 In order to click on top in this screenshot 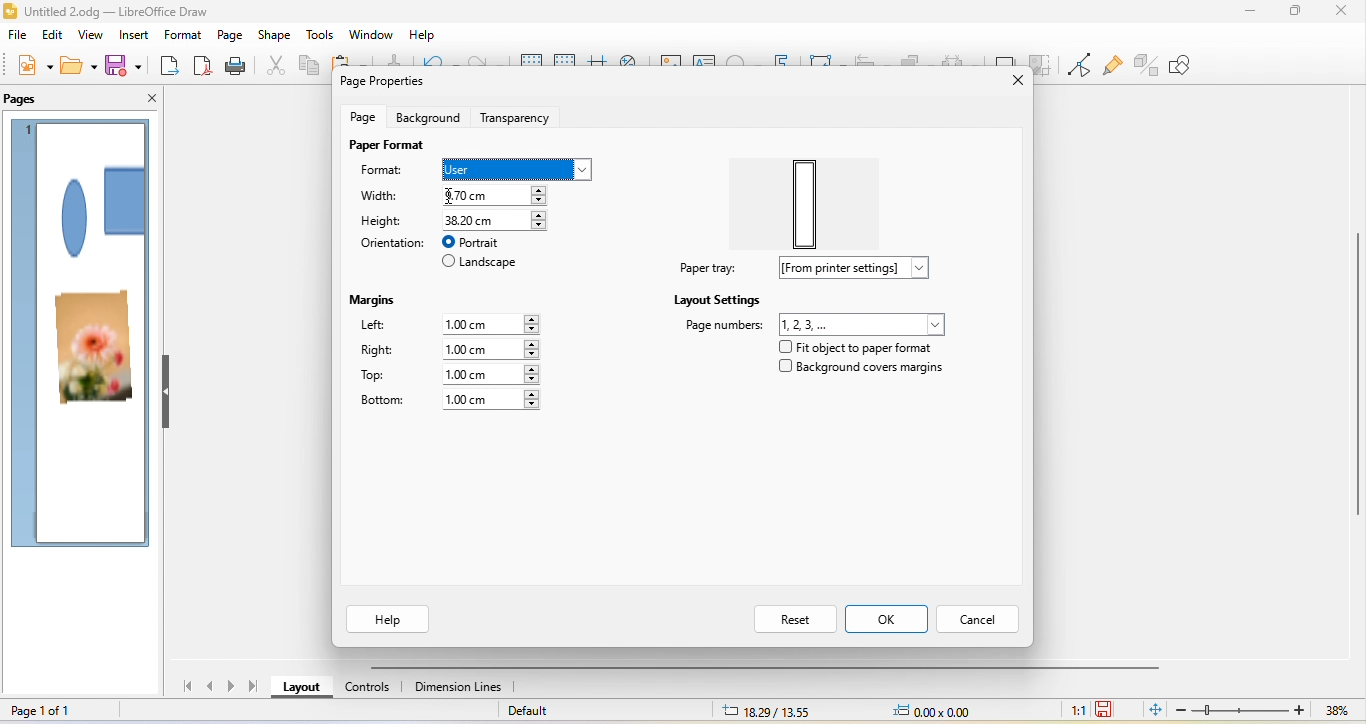, I will do `click(387, 377)`.